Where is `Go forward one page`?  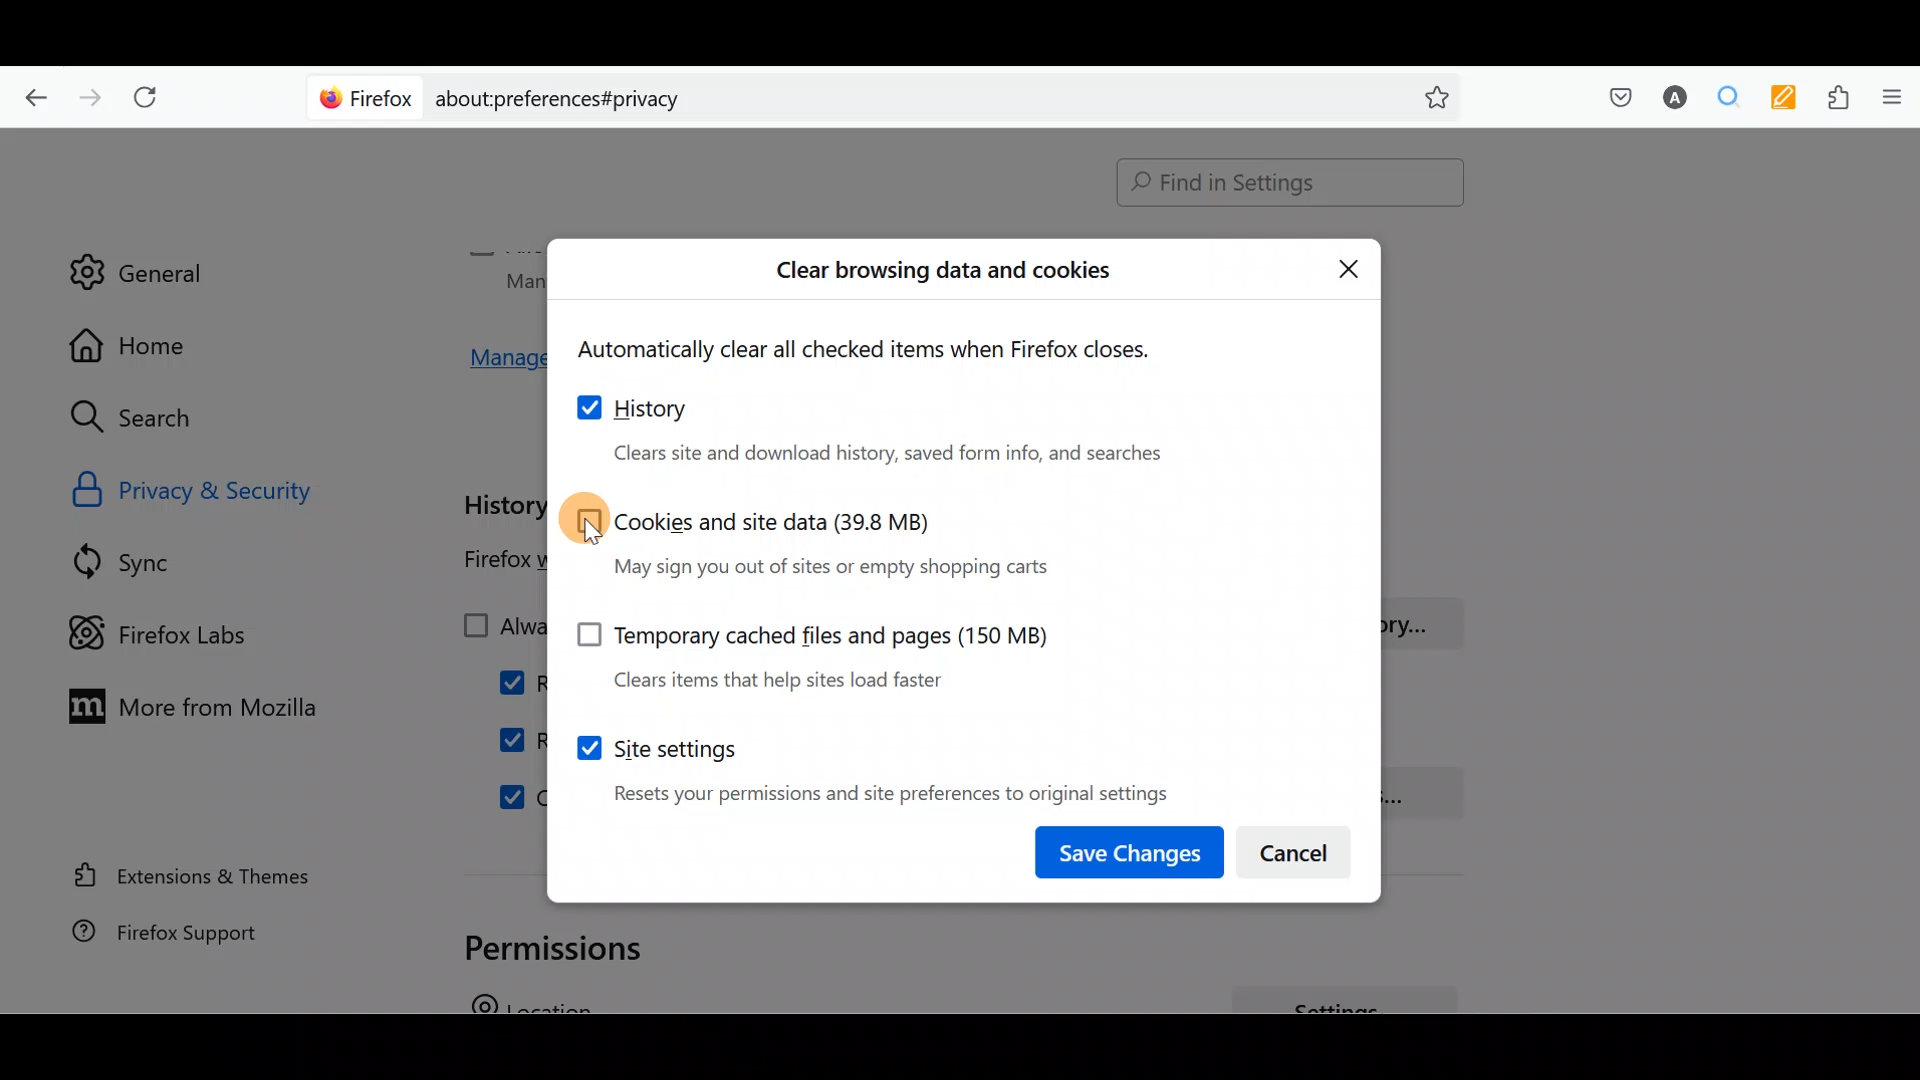
Go forward one page is located at coordinates (88, 92).